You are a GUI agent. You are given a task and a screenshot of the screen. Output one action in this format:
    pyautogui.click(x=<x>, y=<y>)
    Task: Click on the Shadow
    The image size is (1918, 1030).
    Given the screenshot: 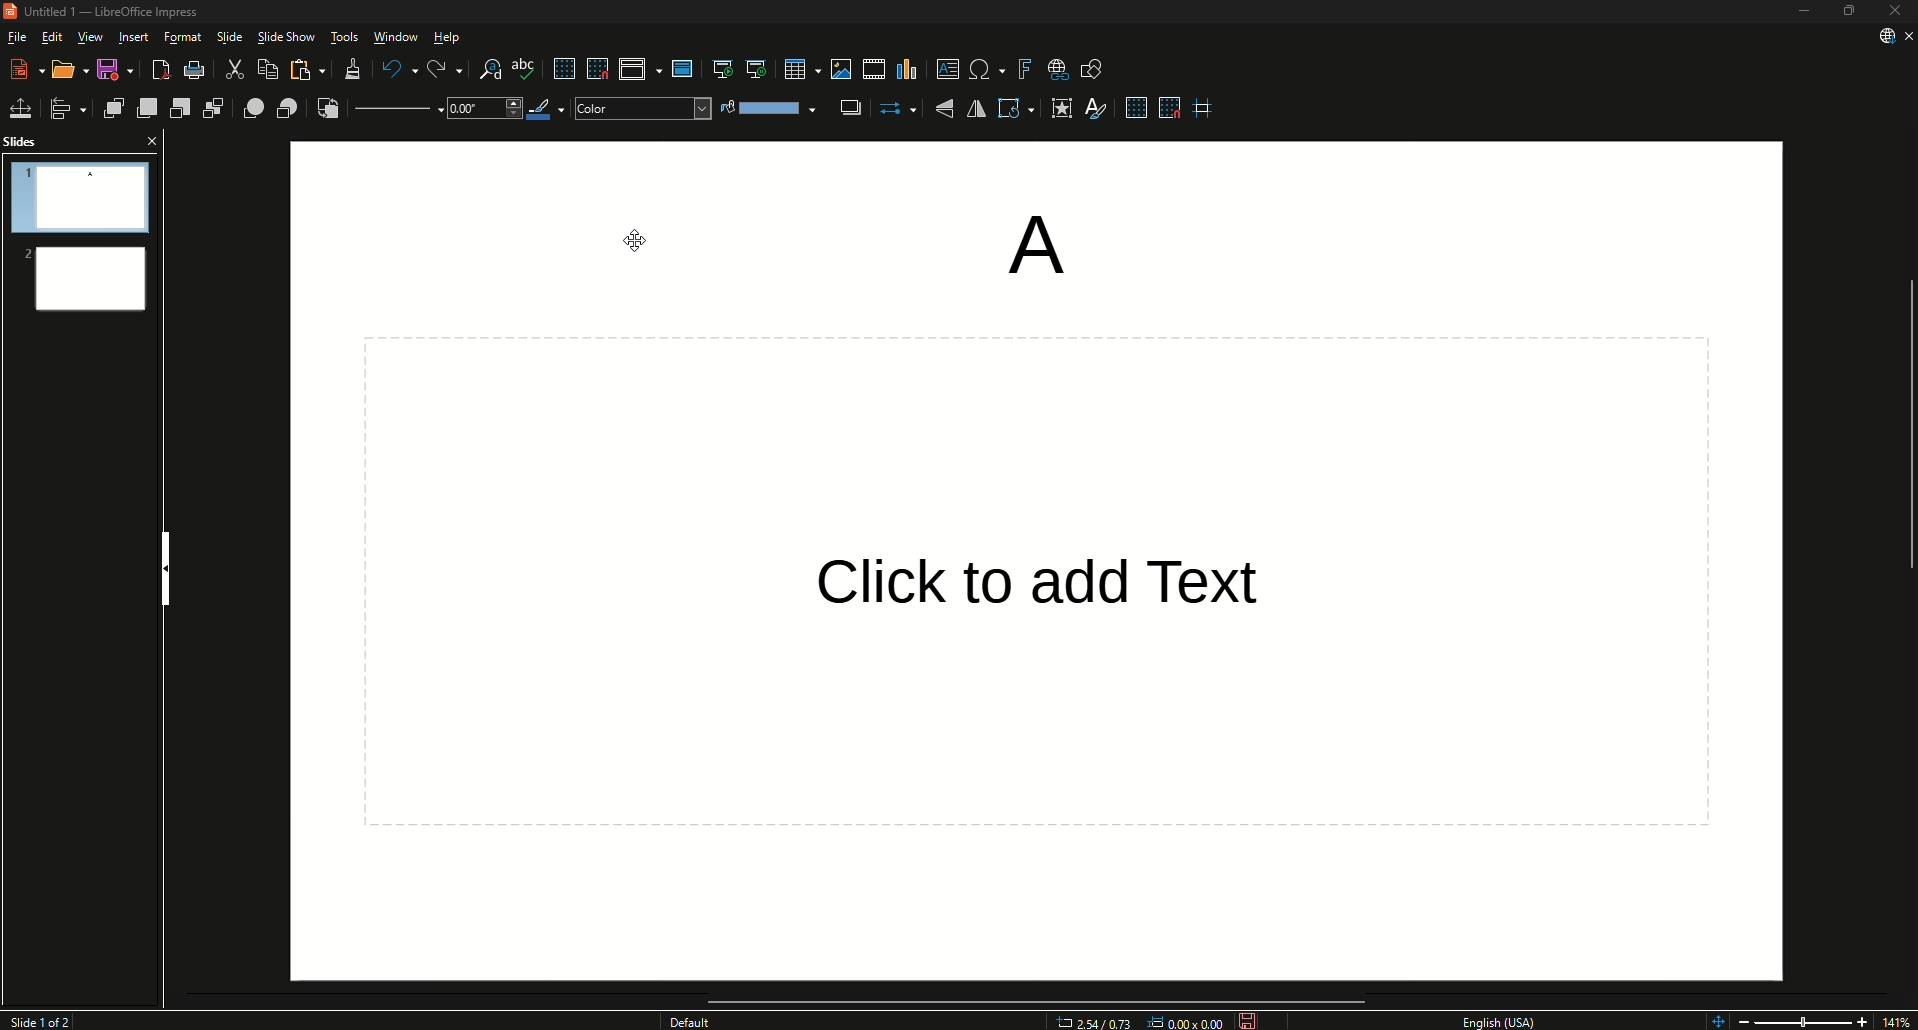 What is the action you would take?
    pyautogui.click(x=850, y=108)
    